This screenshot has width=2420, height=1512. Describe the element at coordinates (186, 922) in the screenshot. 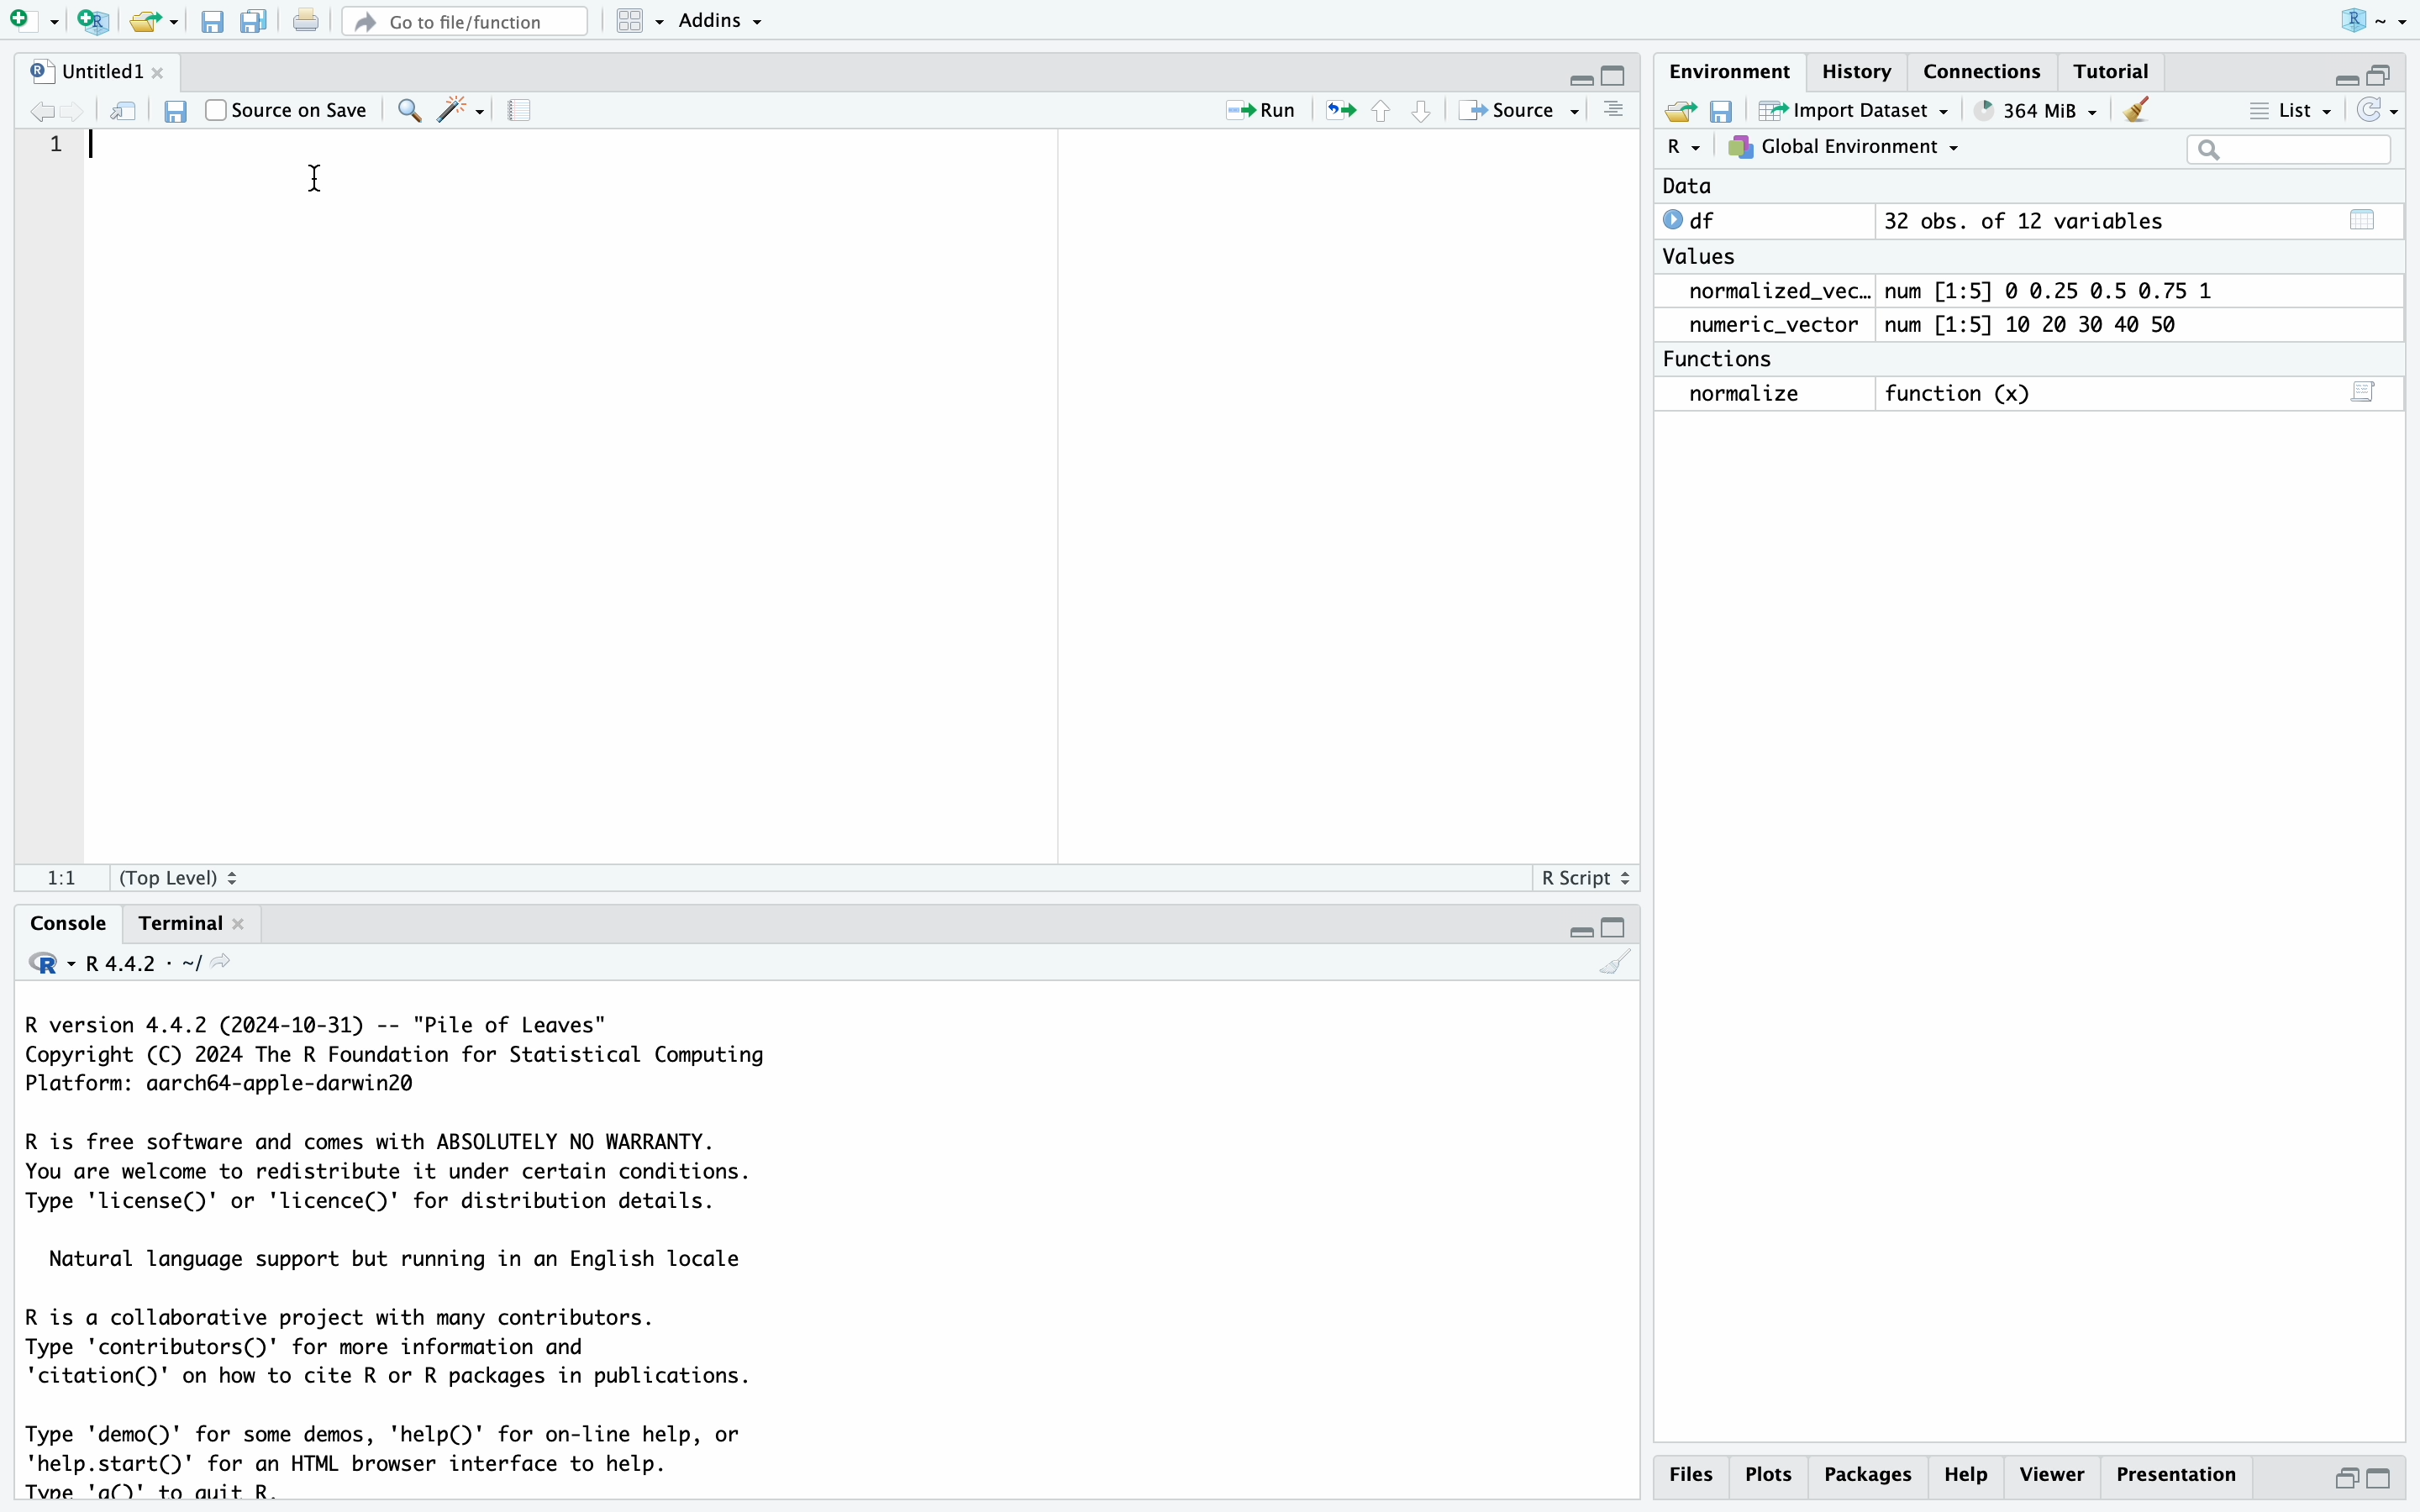

I see `Terminal` at that location.